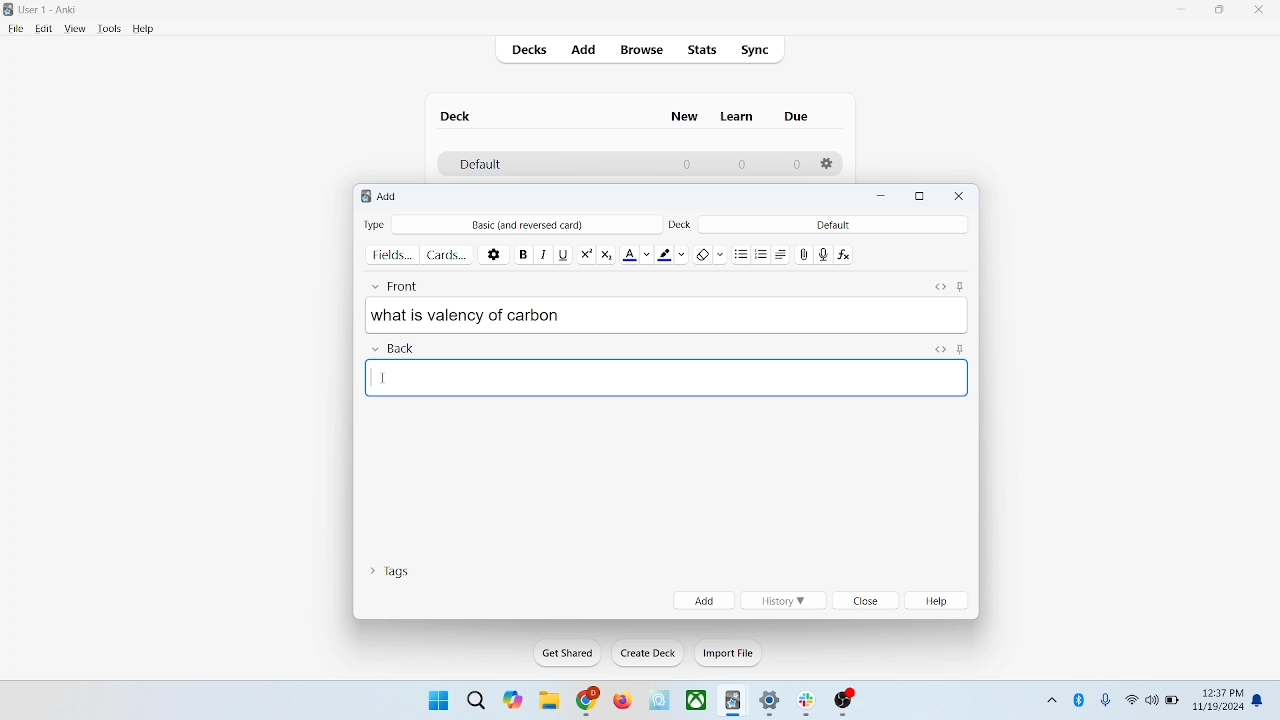 Image resolution: width=1280 pixels, height=720 pixels. I want to click on settings, so click(771, 704).